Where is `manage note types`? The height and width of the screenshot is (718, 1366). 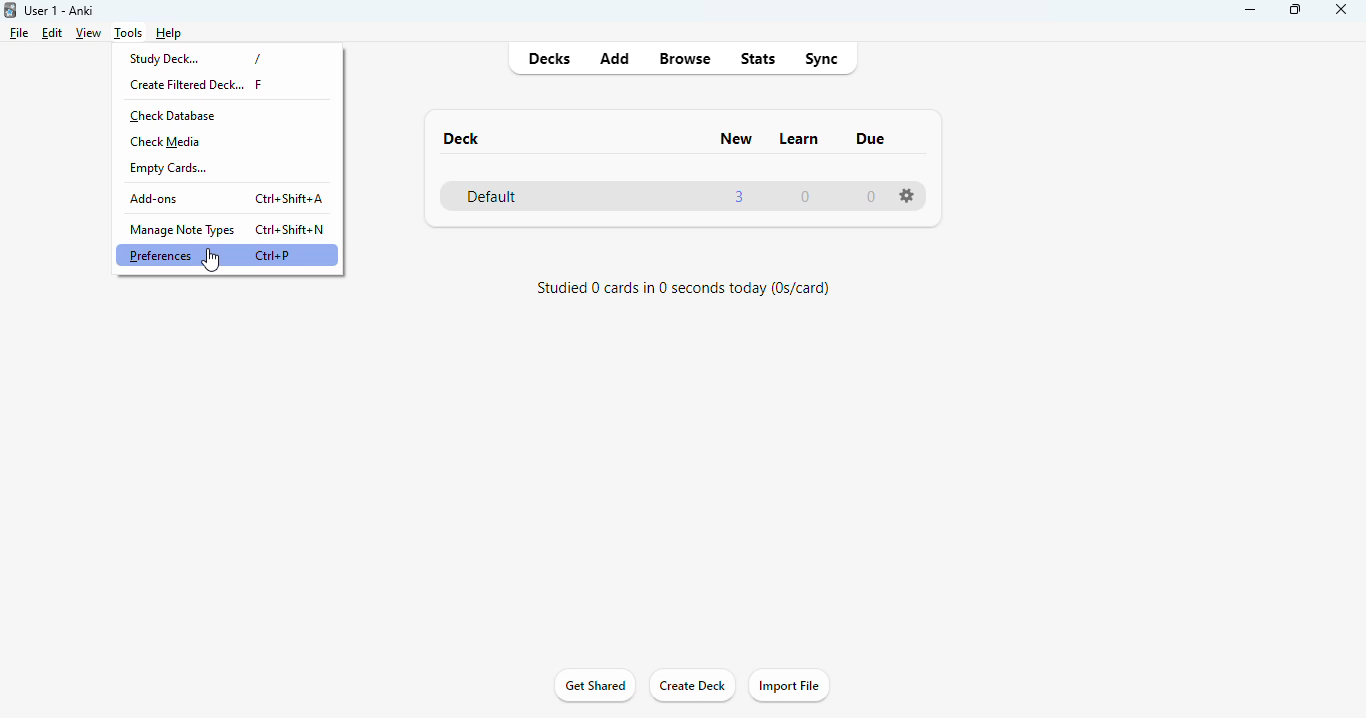 manage note types is located at coordinates (180, 230).